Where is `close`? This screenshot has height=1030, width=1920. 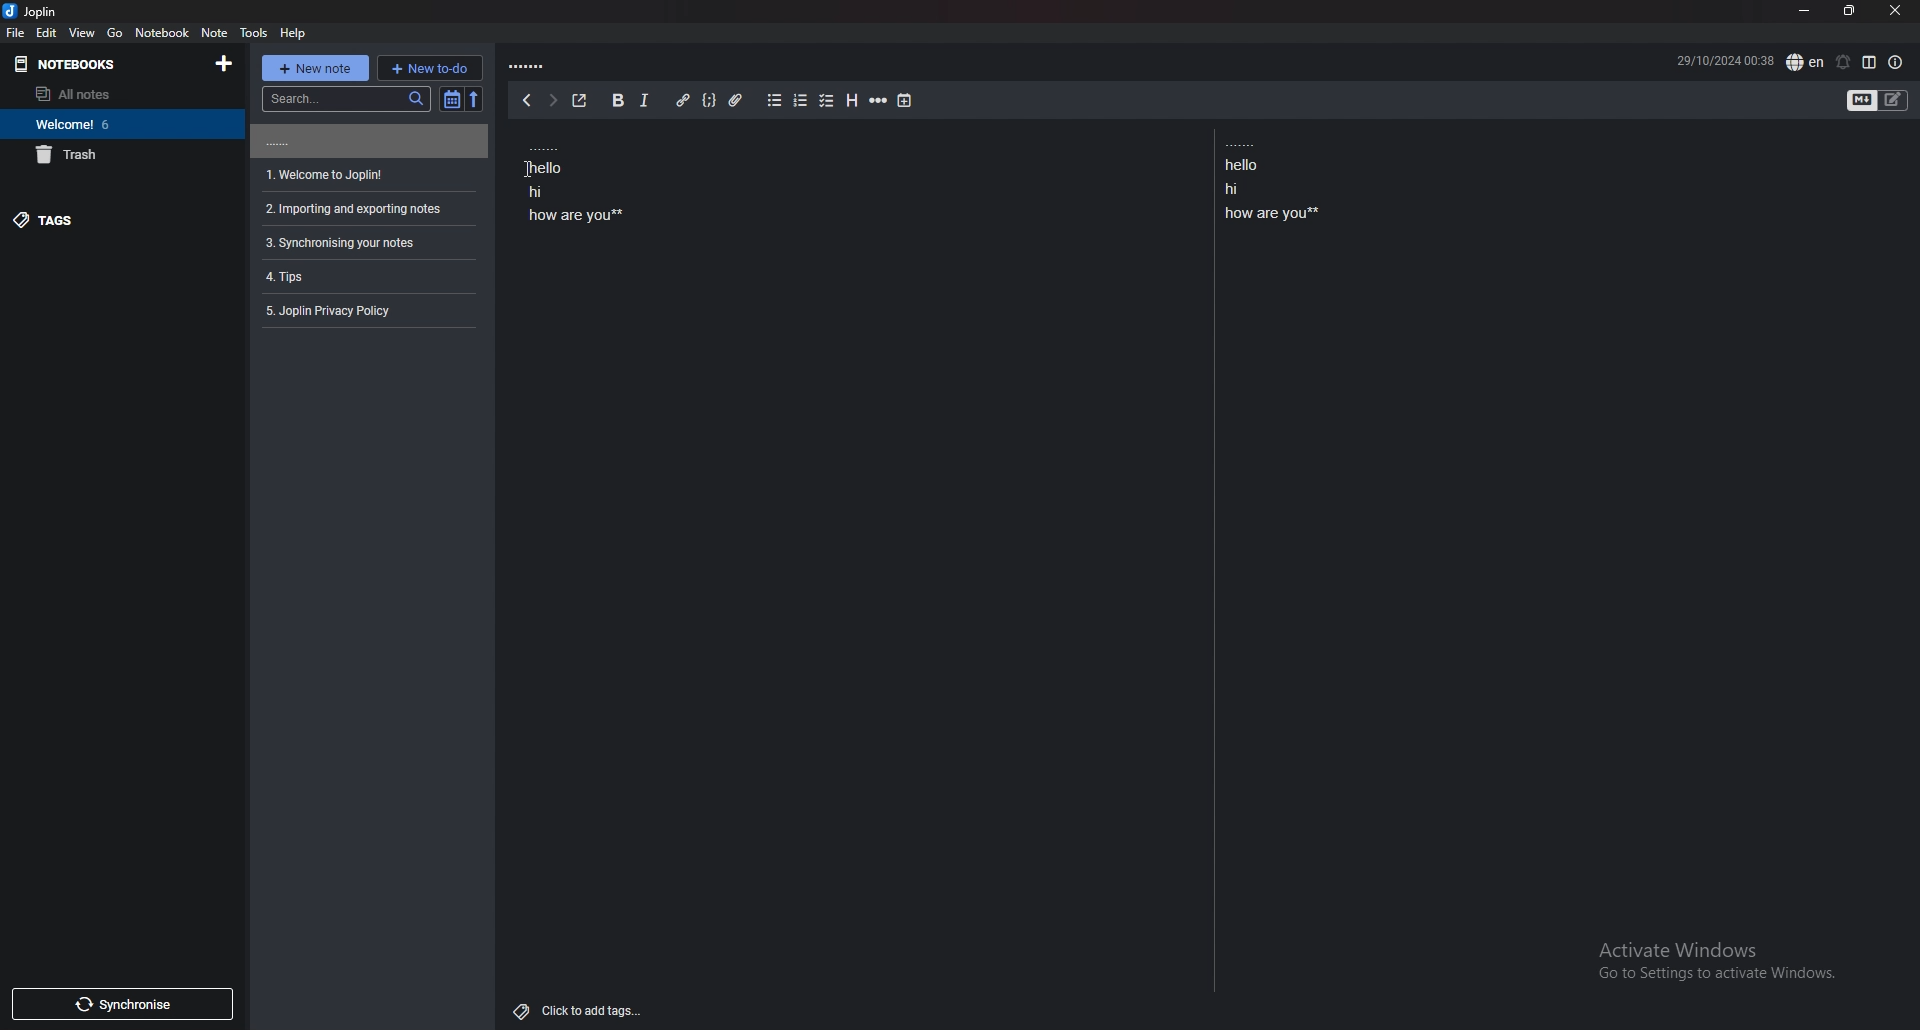 close is located at coordinates (1896, 10).